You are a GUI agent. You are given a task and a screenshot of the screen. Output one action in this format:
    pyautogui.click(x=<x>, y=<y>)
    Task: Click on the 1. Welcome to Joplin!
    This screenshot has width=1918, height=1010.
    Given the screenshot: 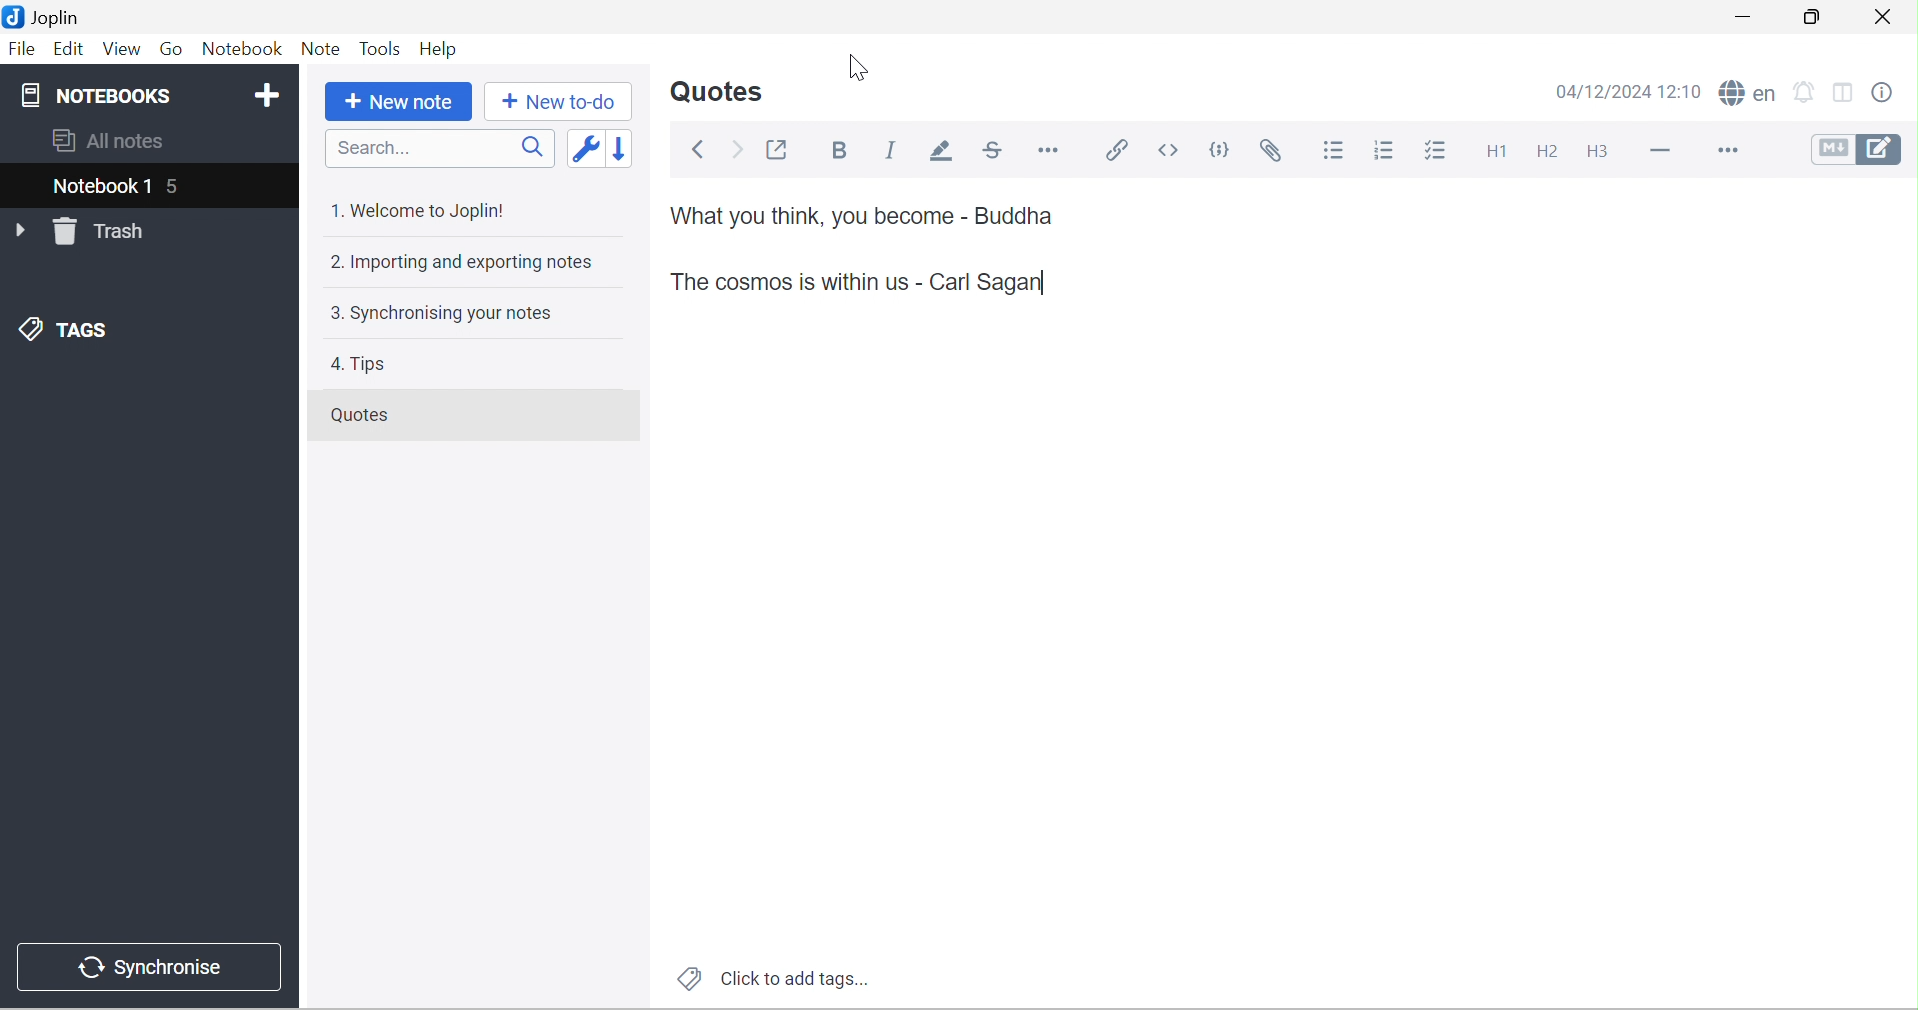 What is the action you would take?
    pyautogui.click(x=423, y=211)
    